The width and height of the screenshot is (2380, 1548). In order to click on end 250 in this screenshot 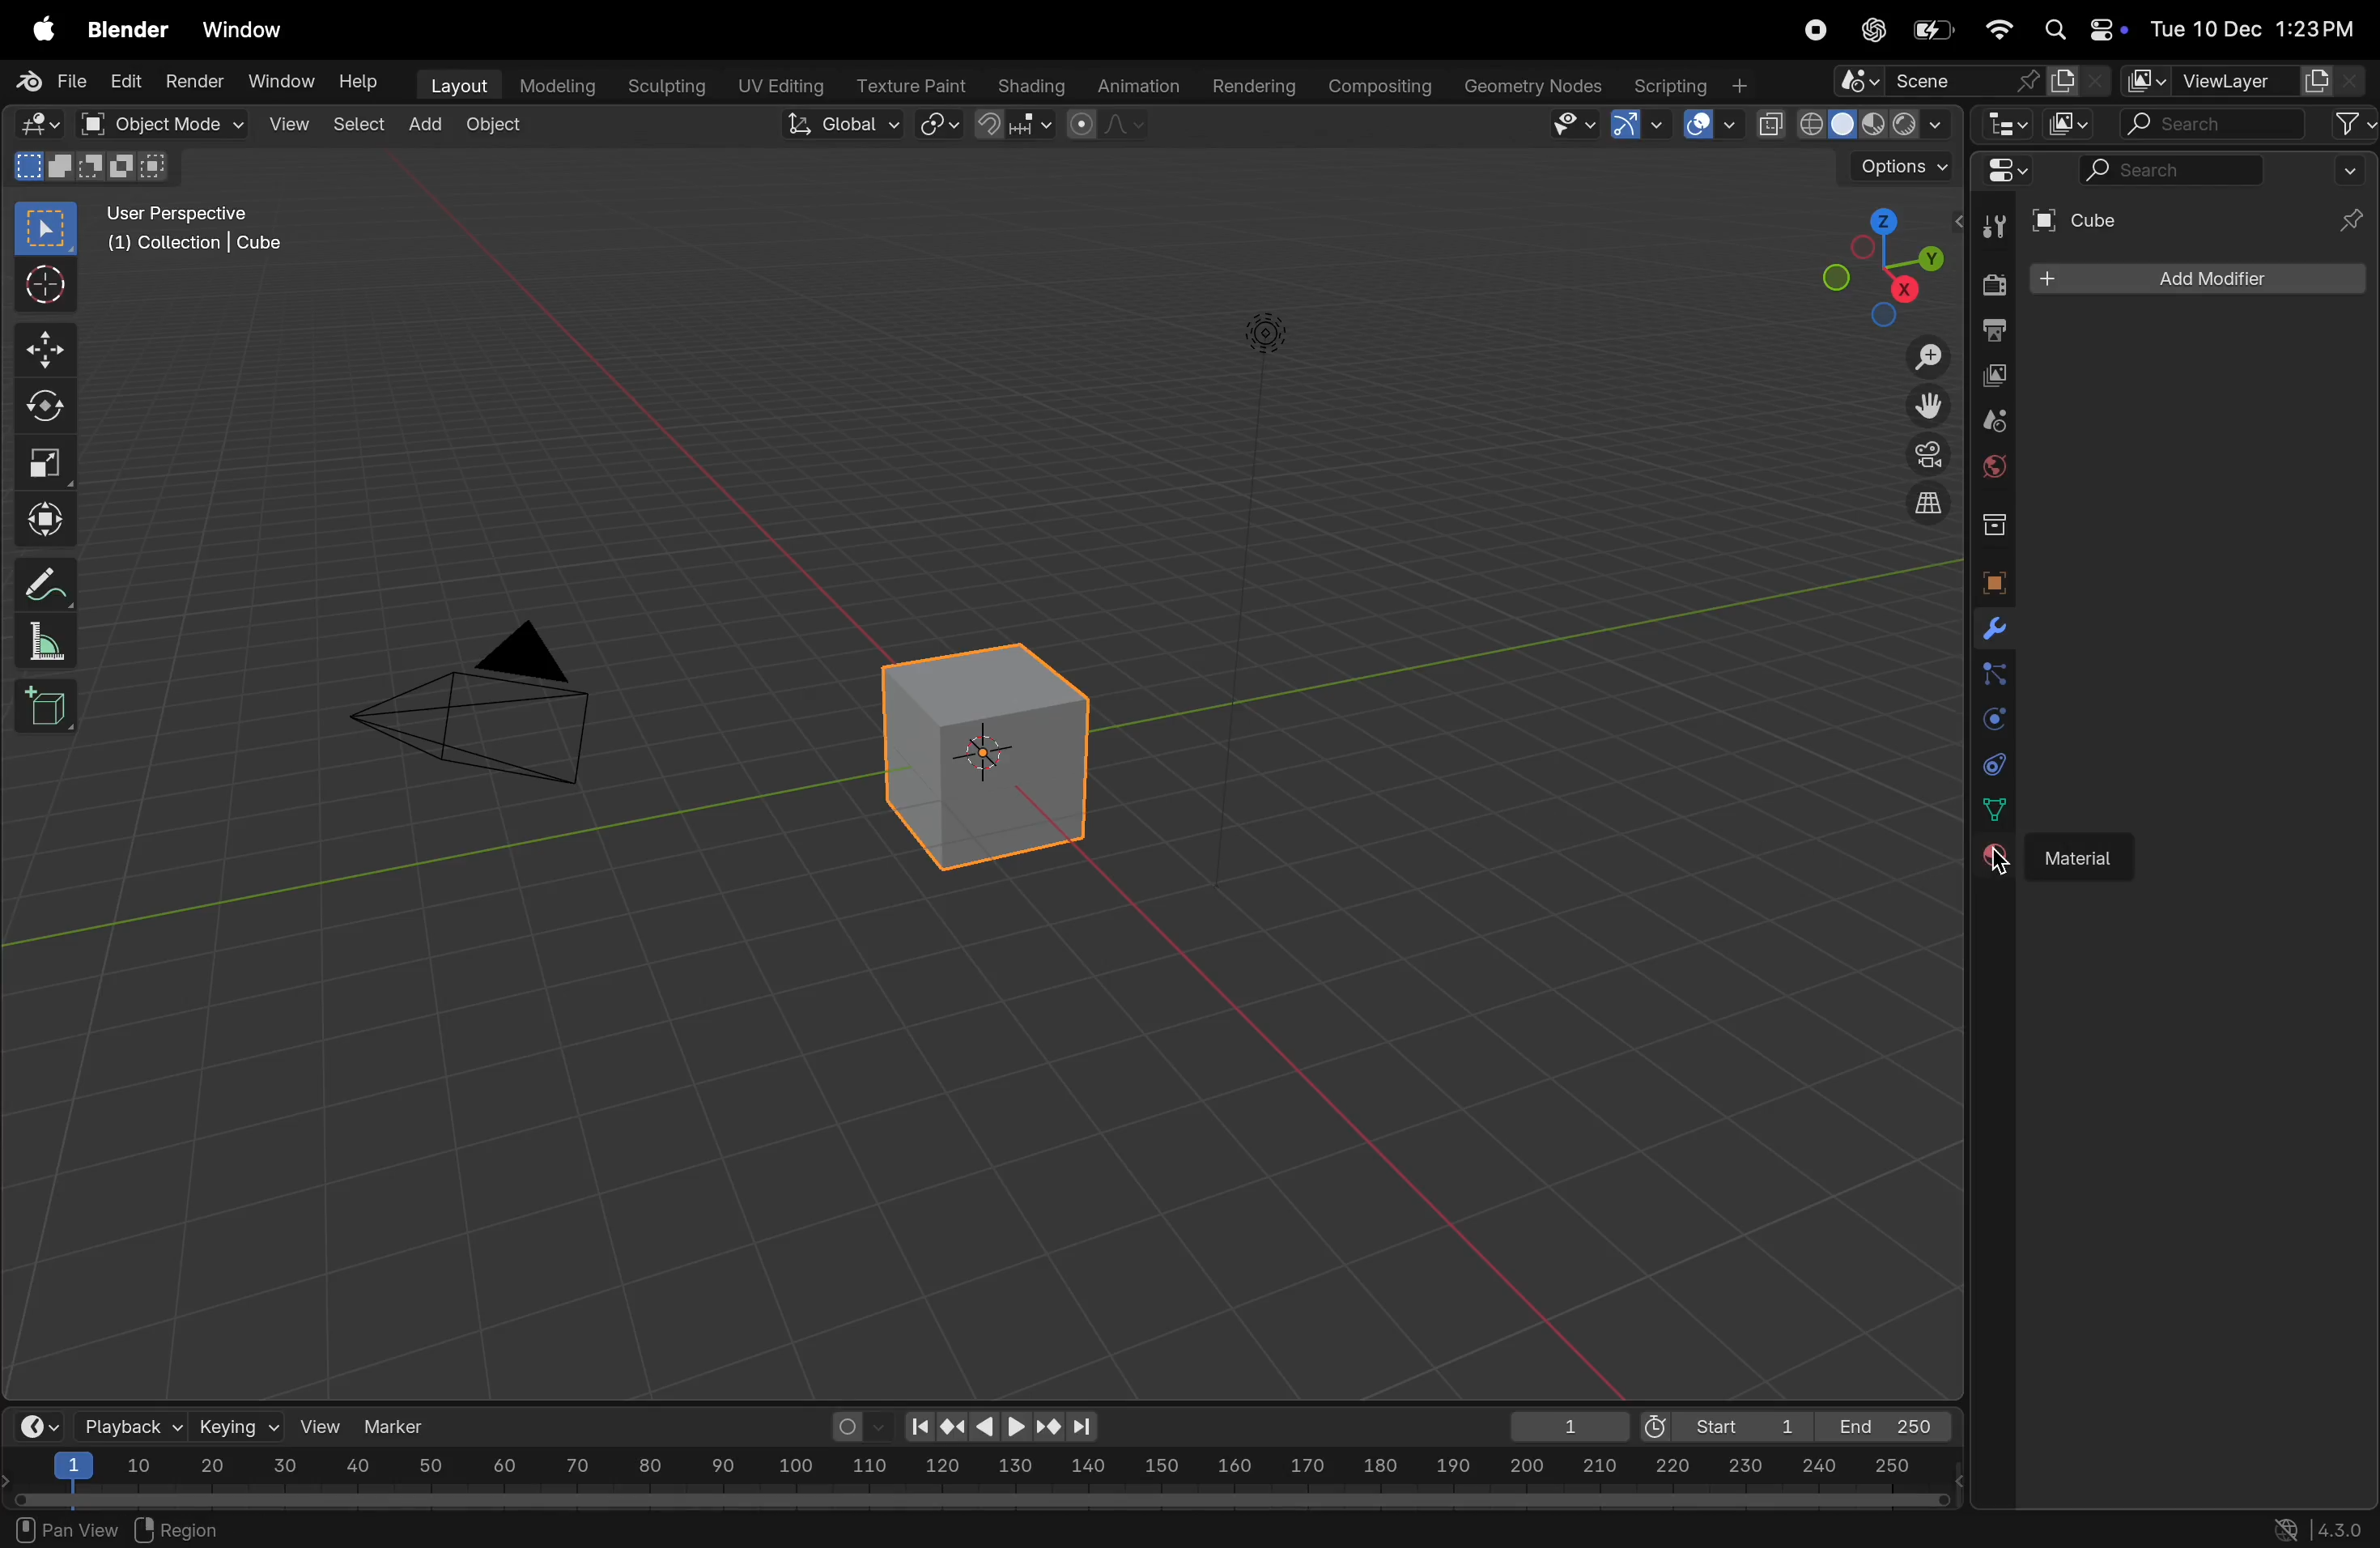, I will do `click(1881, 1426)`.